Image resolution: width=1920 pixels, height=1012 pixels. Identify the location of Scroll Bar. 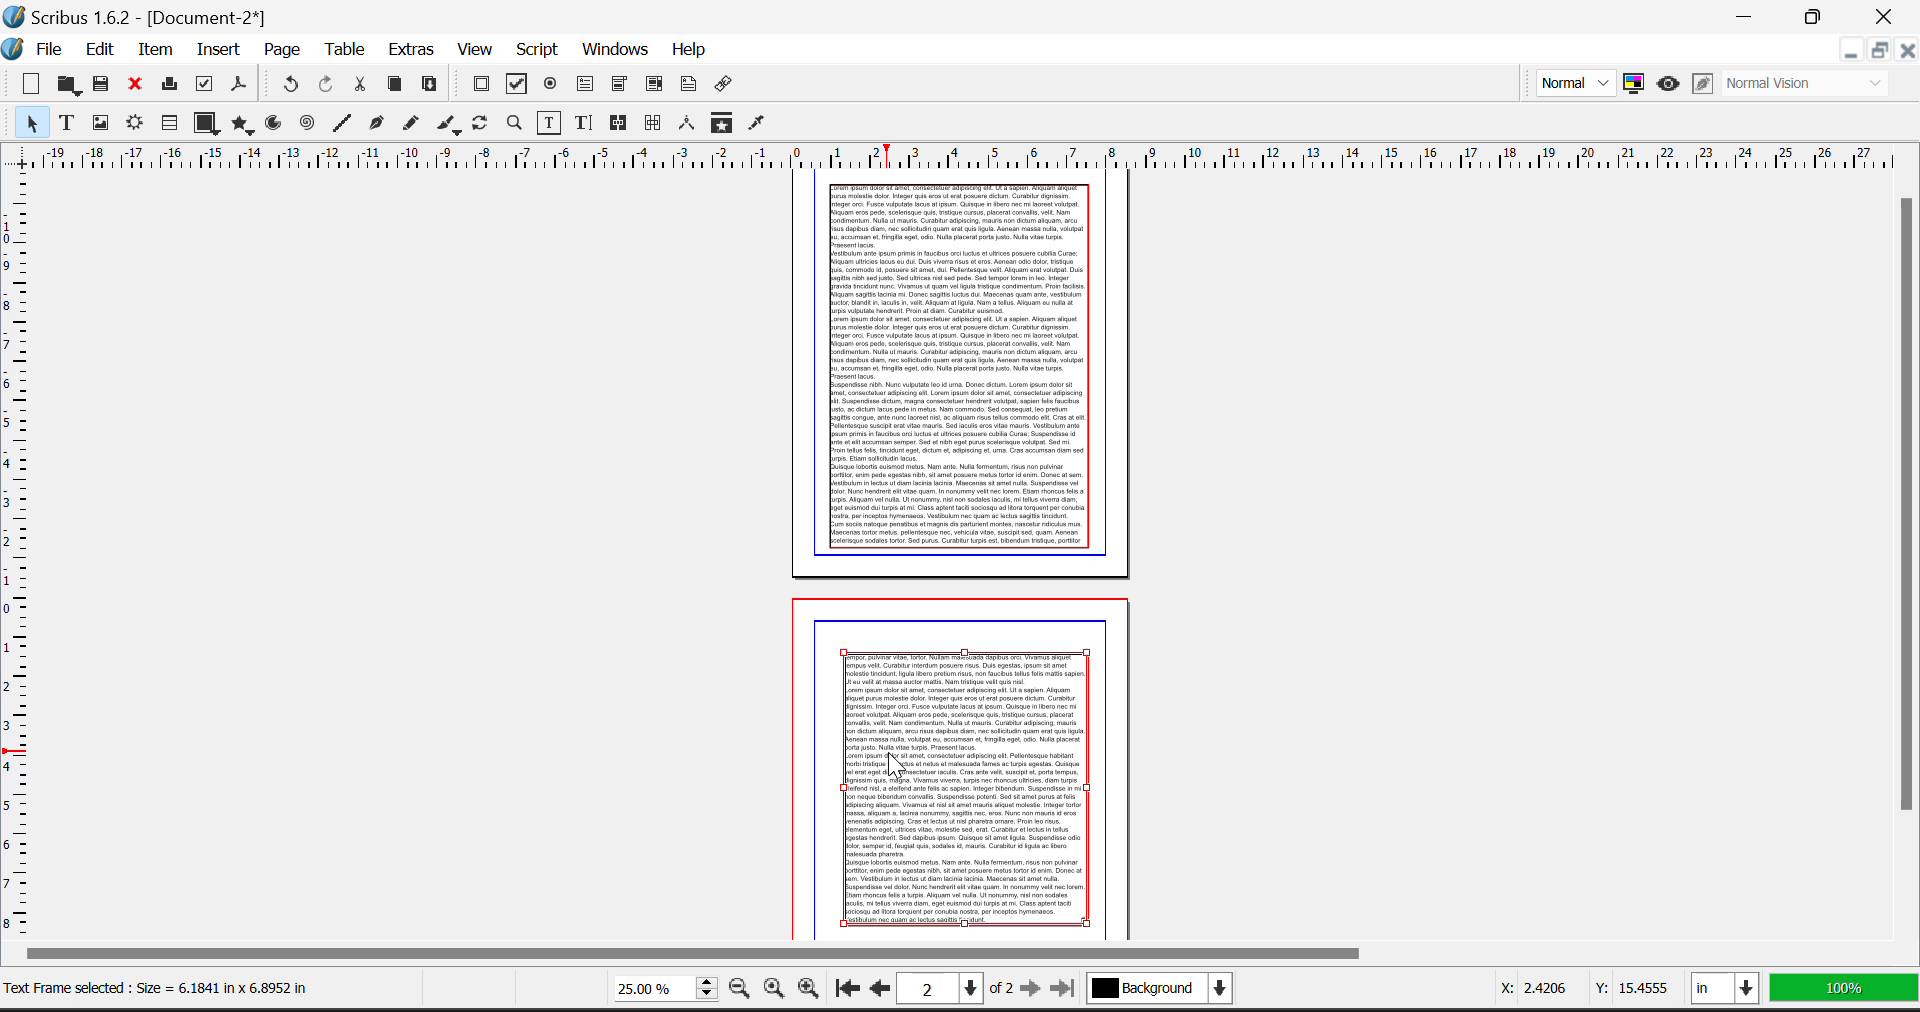
(1908, 564).